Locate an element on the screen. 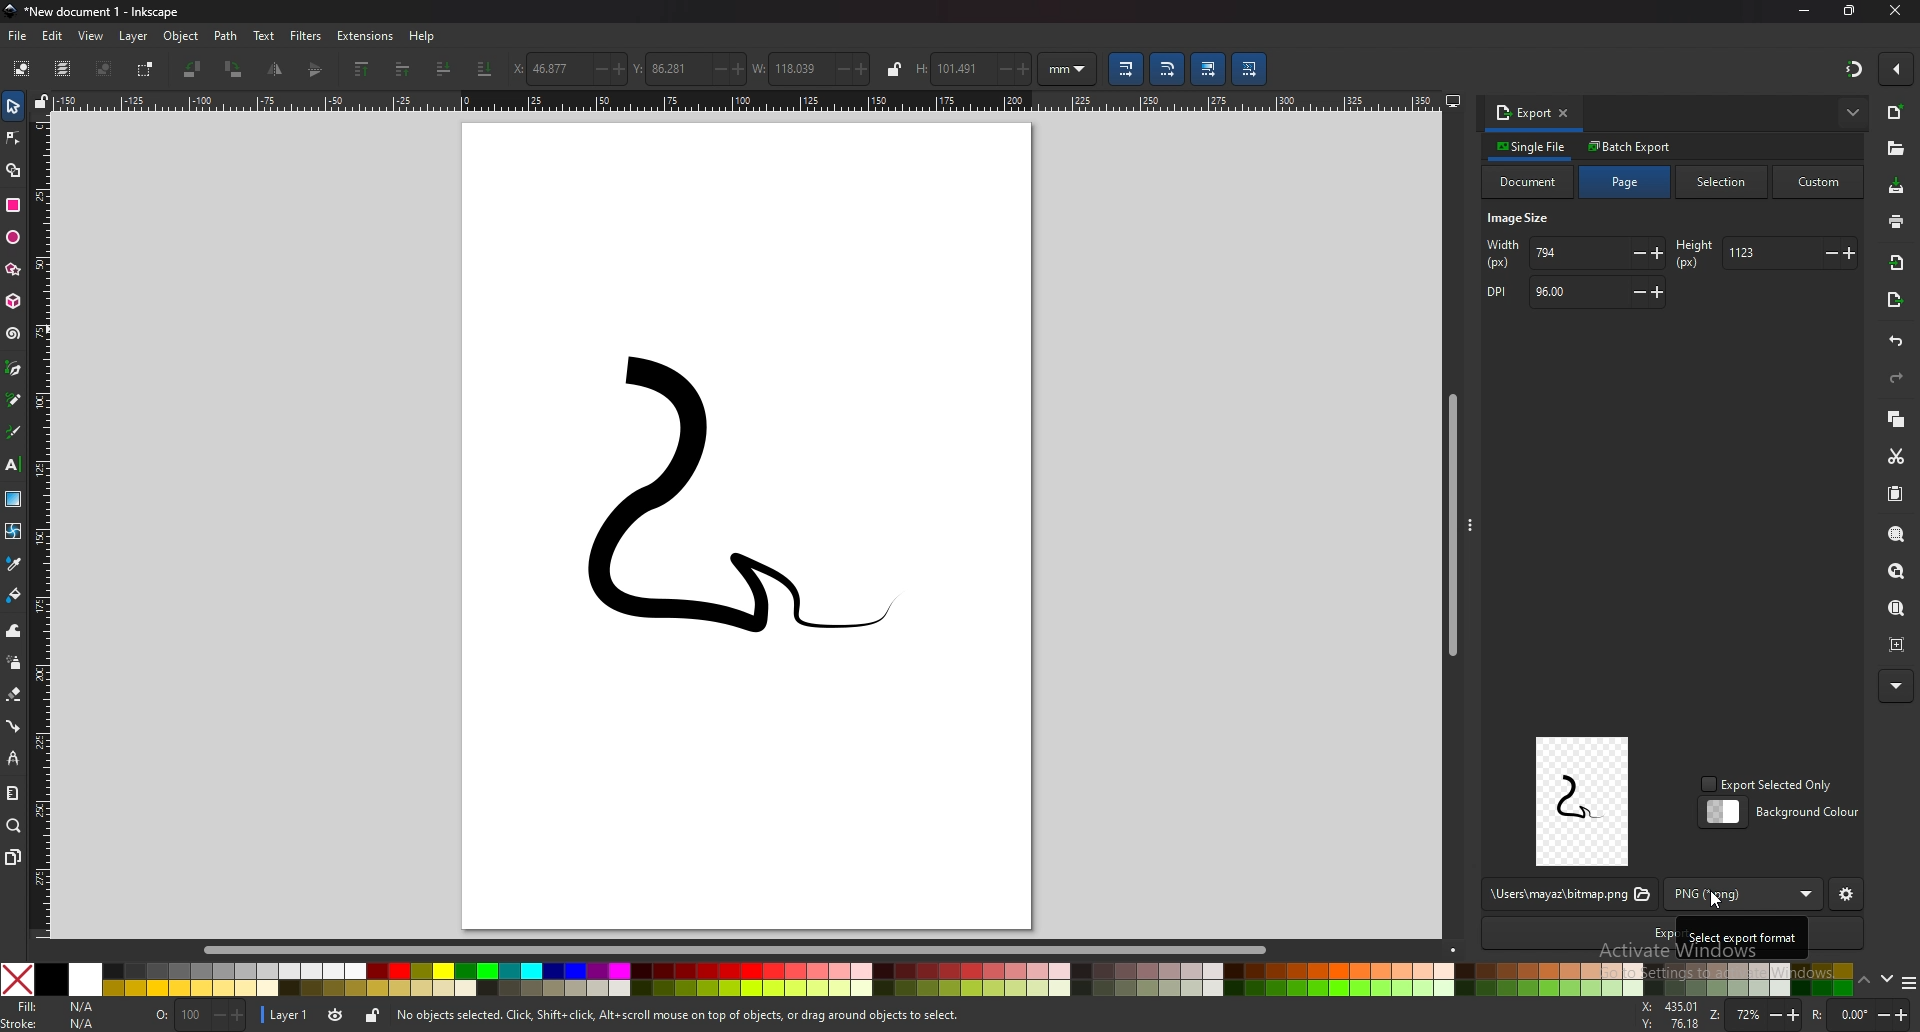  title is located at coordinates (99, 12).